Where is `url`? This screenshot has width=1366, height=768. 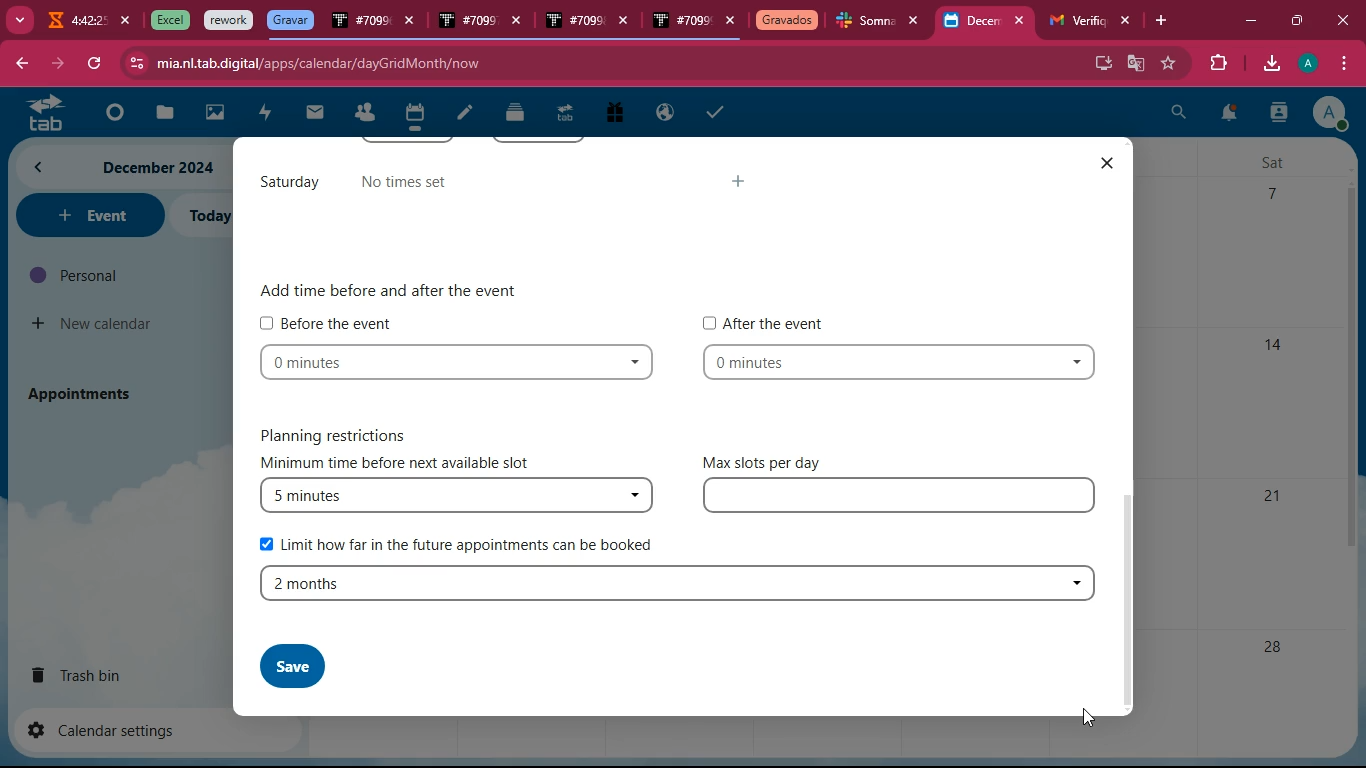
url is located at coordinates (318, 63).